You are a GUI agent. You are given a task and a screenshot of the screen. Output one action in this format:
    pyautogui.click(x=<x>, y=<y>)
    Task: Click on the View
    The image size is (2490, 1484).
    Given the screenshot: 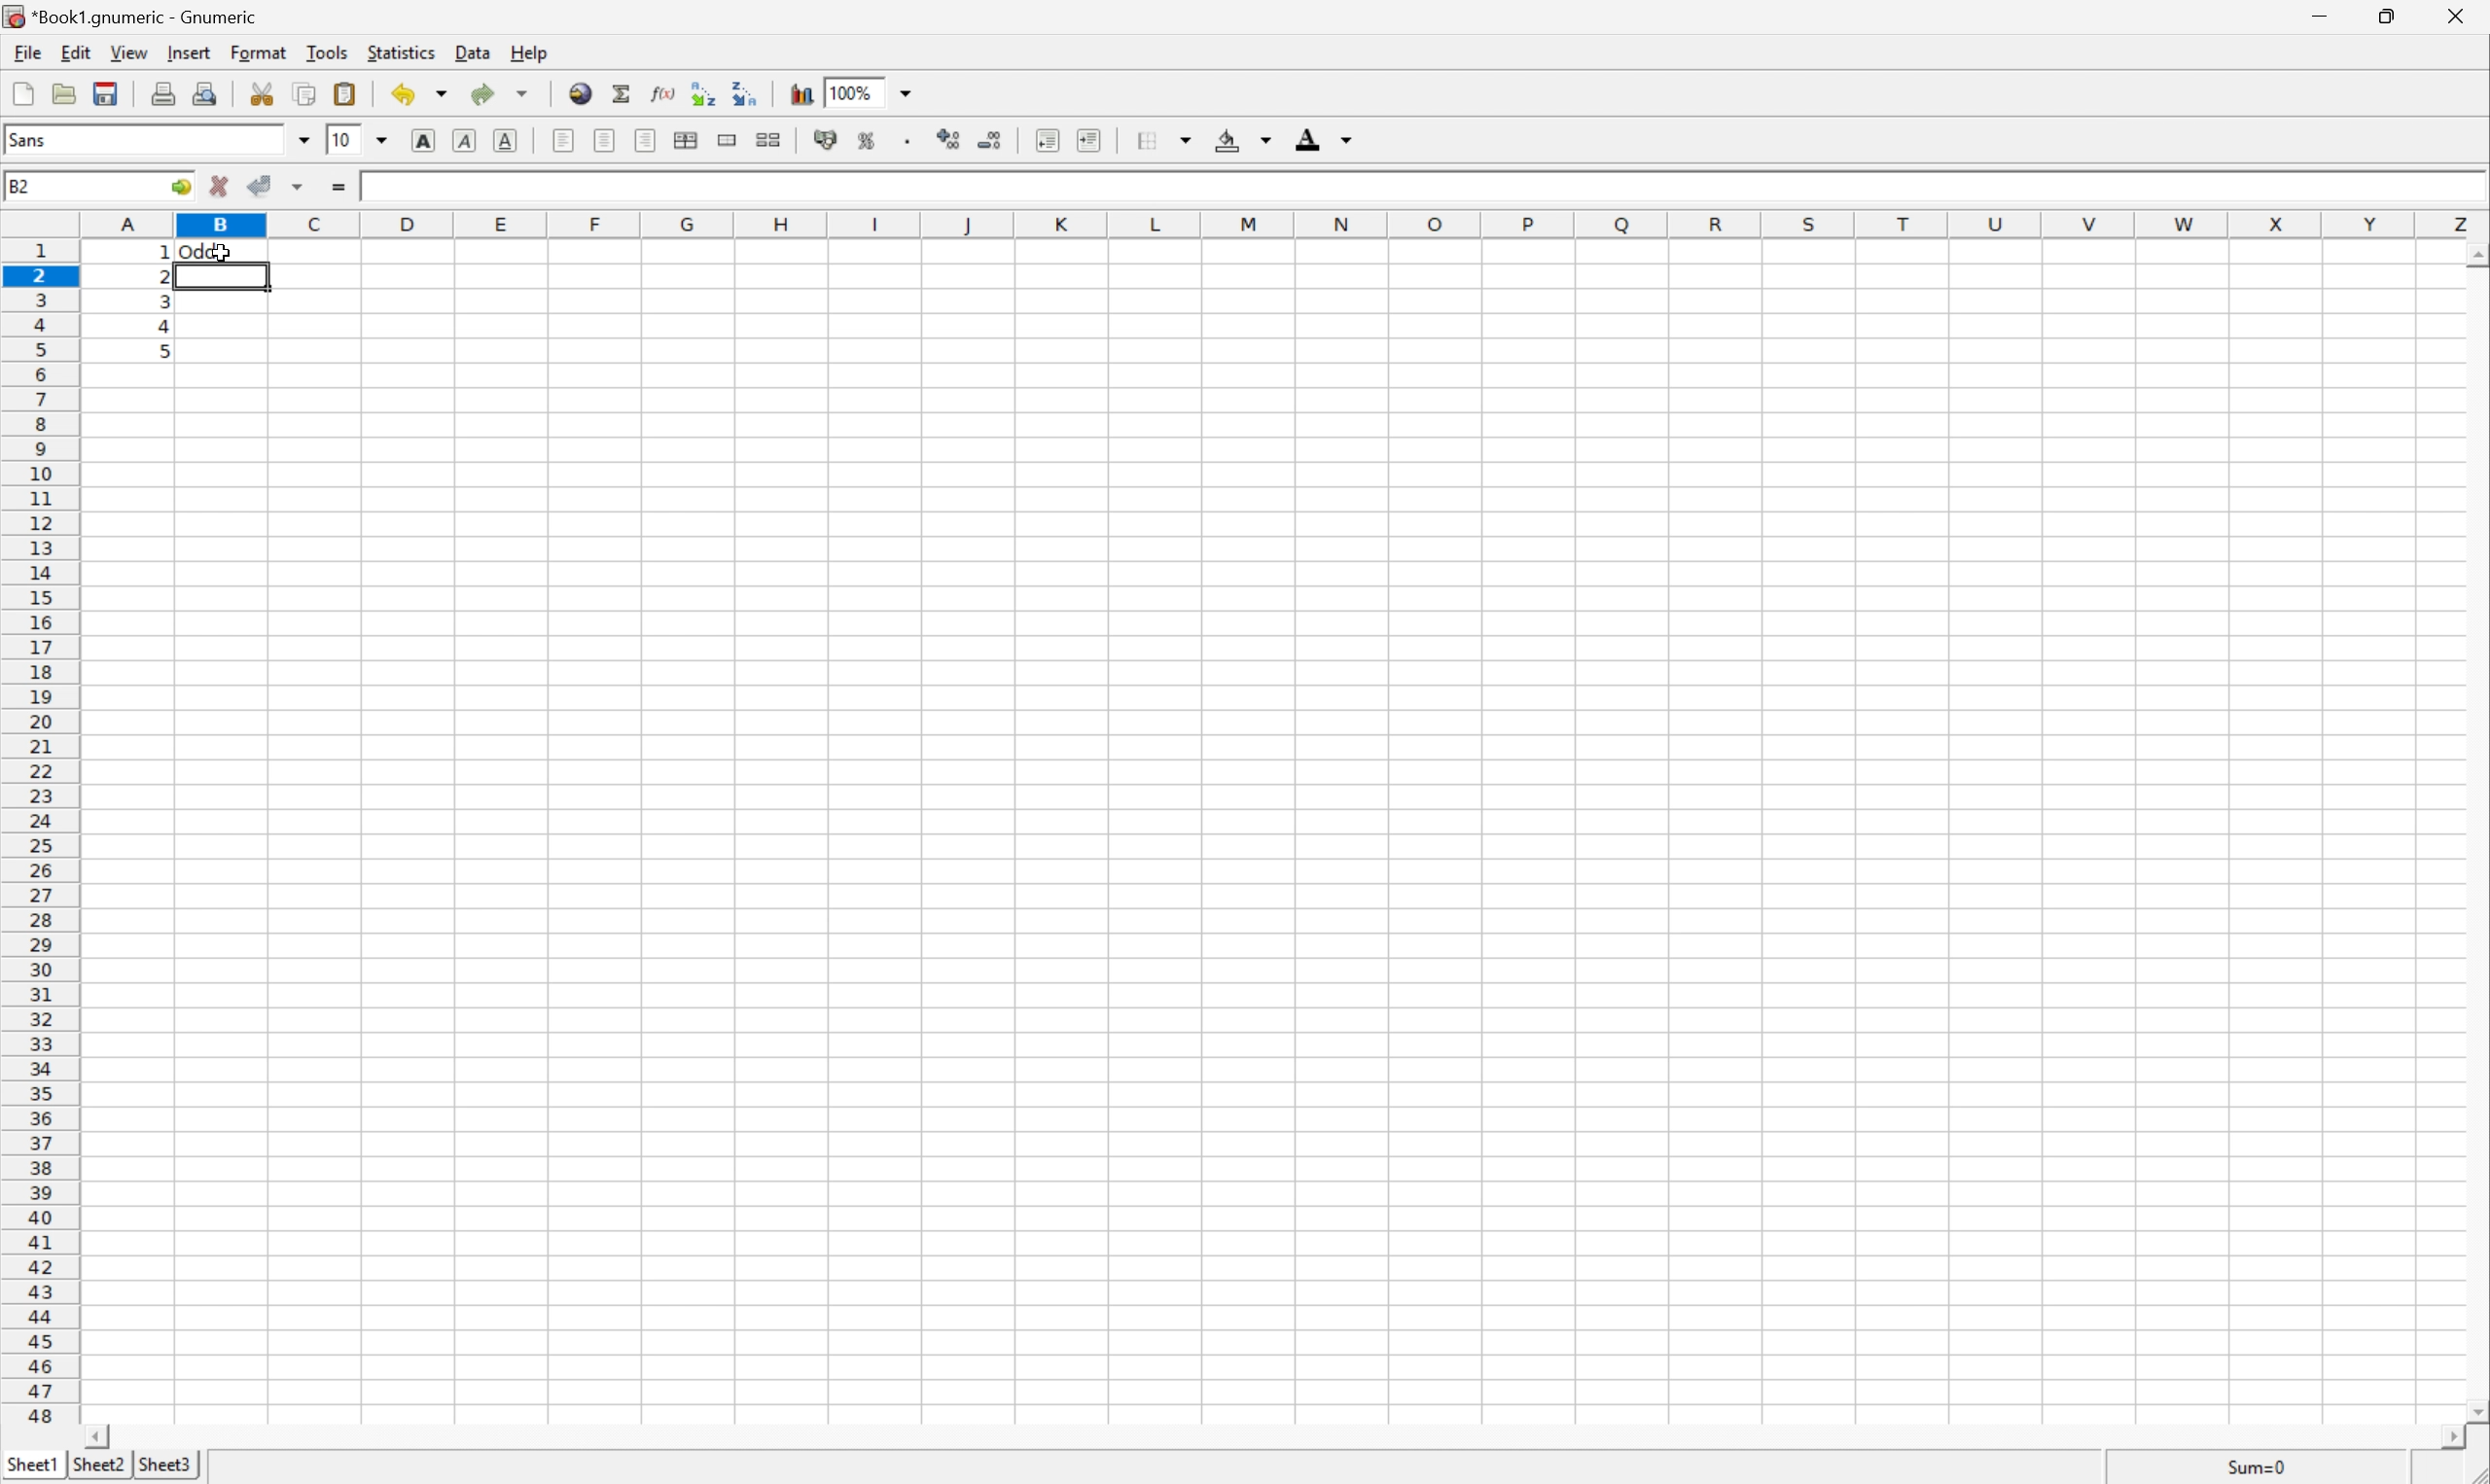 What is the action you would take?
    pyautogui.click(x=129, y=52)
    